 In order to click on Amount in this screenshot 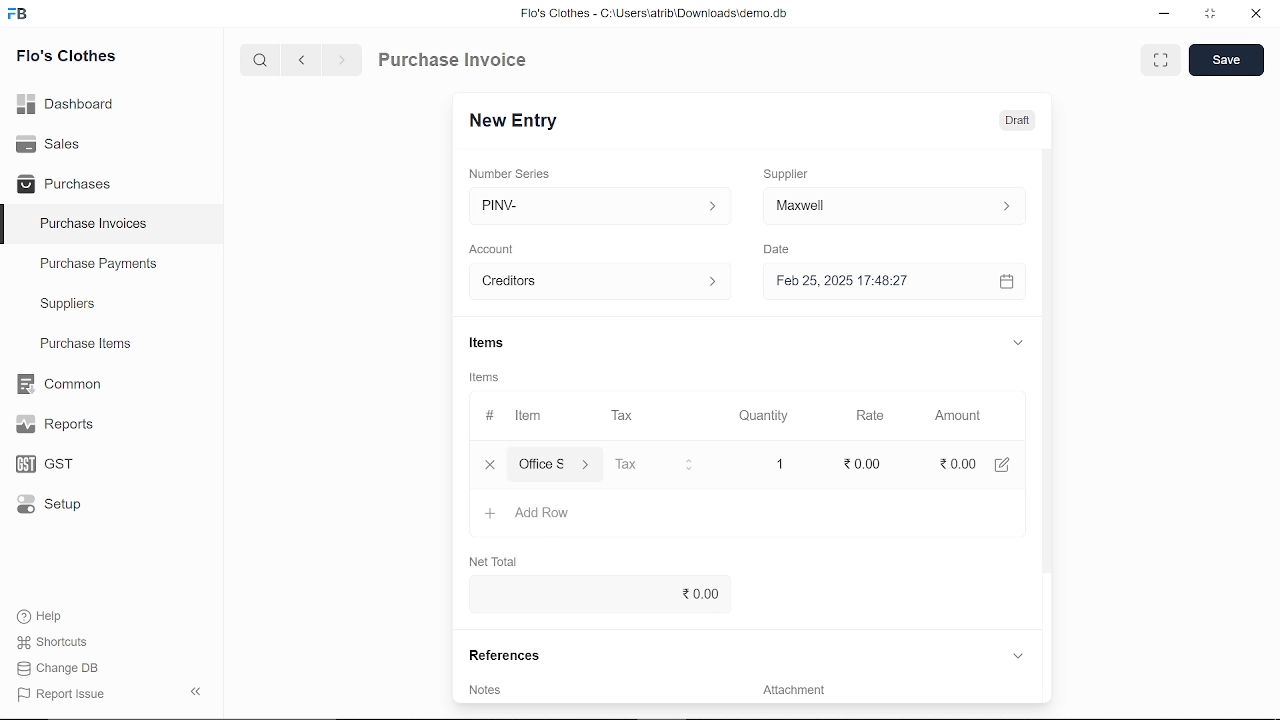, I will do `click(956, 414)`.